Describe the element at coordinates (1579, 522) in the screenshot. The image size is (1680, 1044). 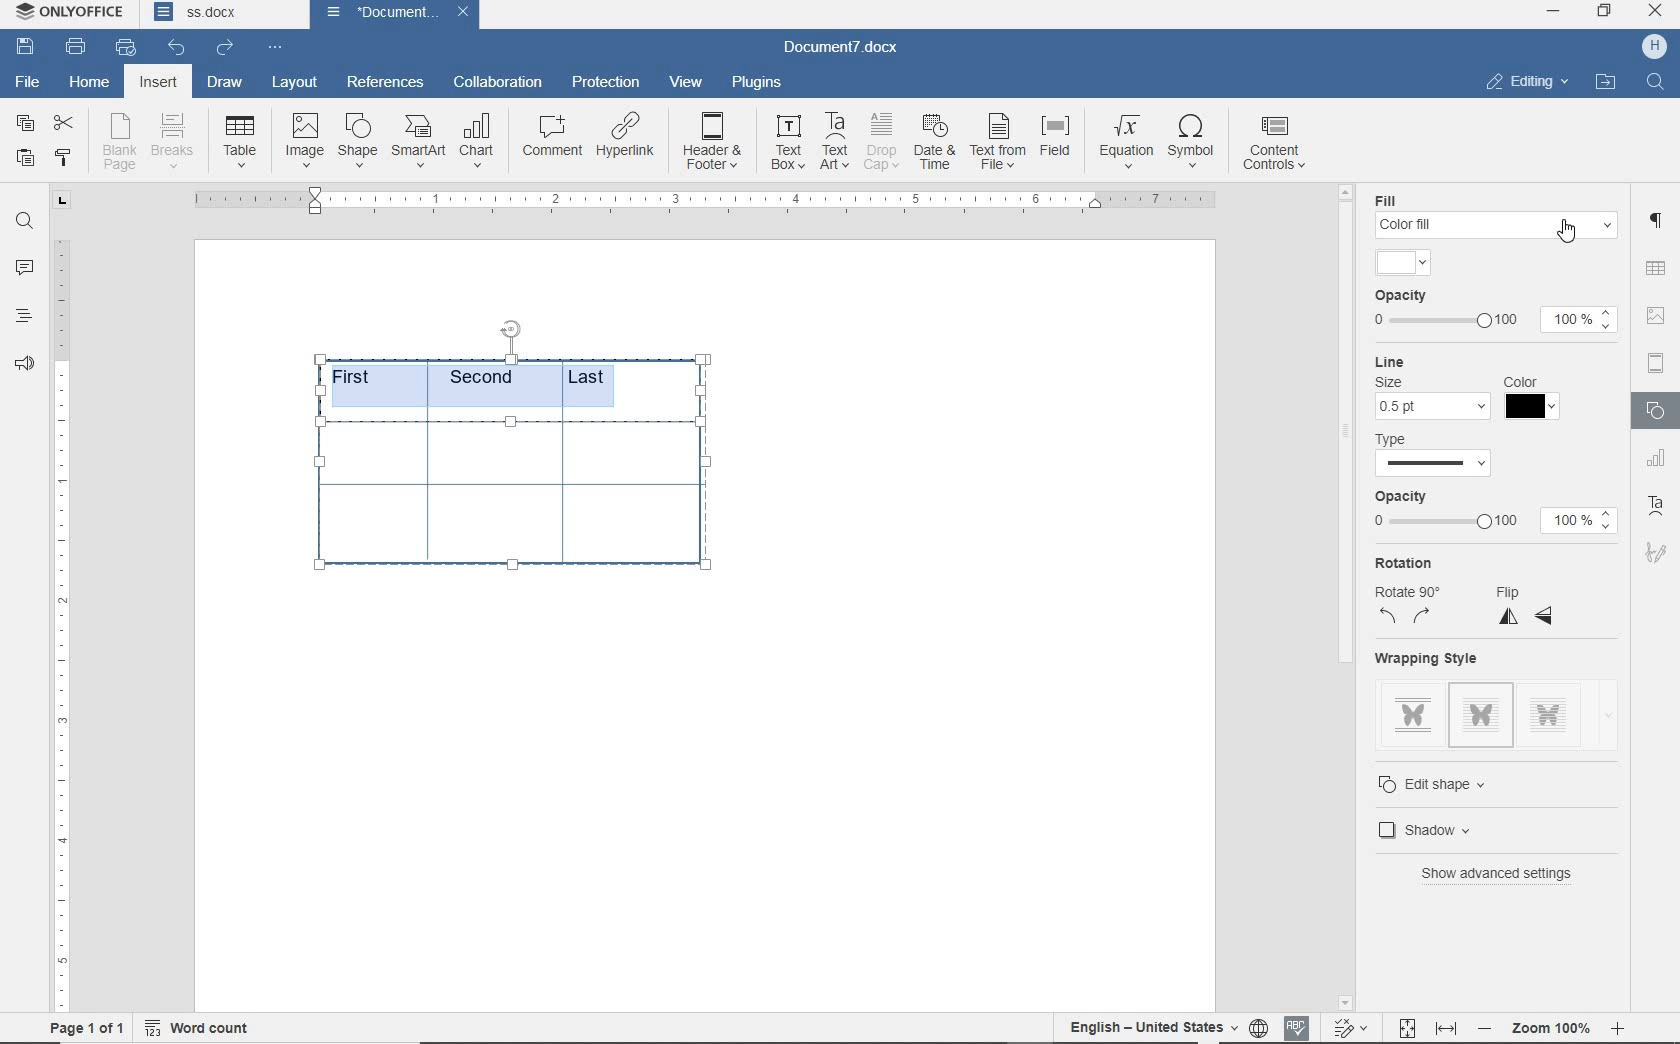
I see `100%` at that location.